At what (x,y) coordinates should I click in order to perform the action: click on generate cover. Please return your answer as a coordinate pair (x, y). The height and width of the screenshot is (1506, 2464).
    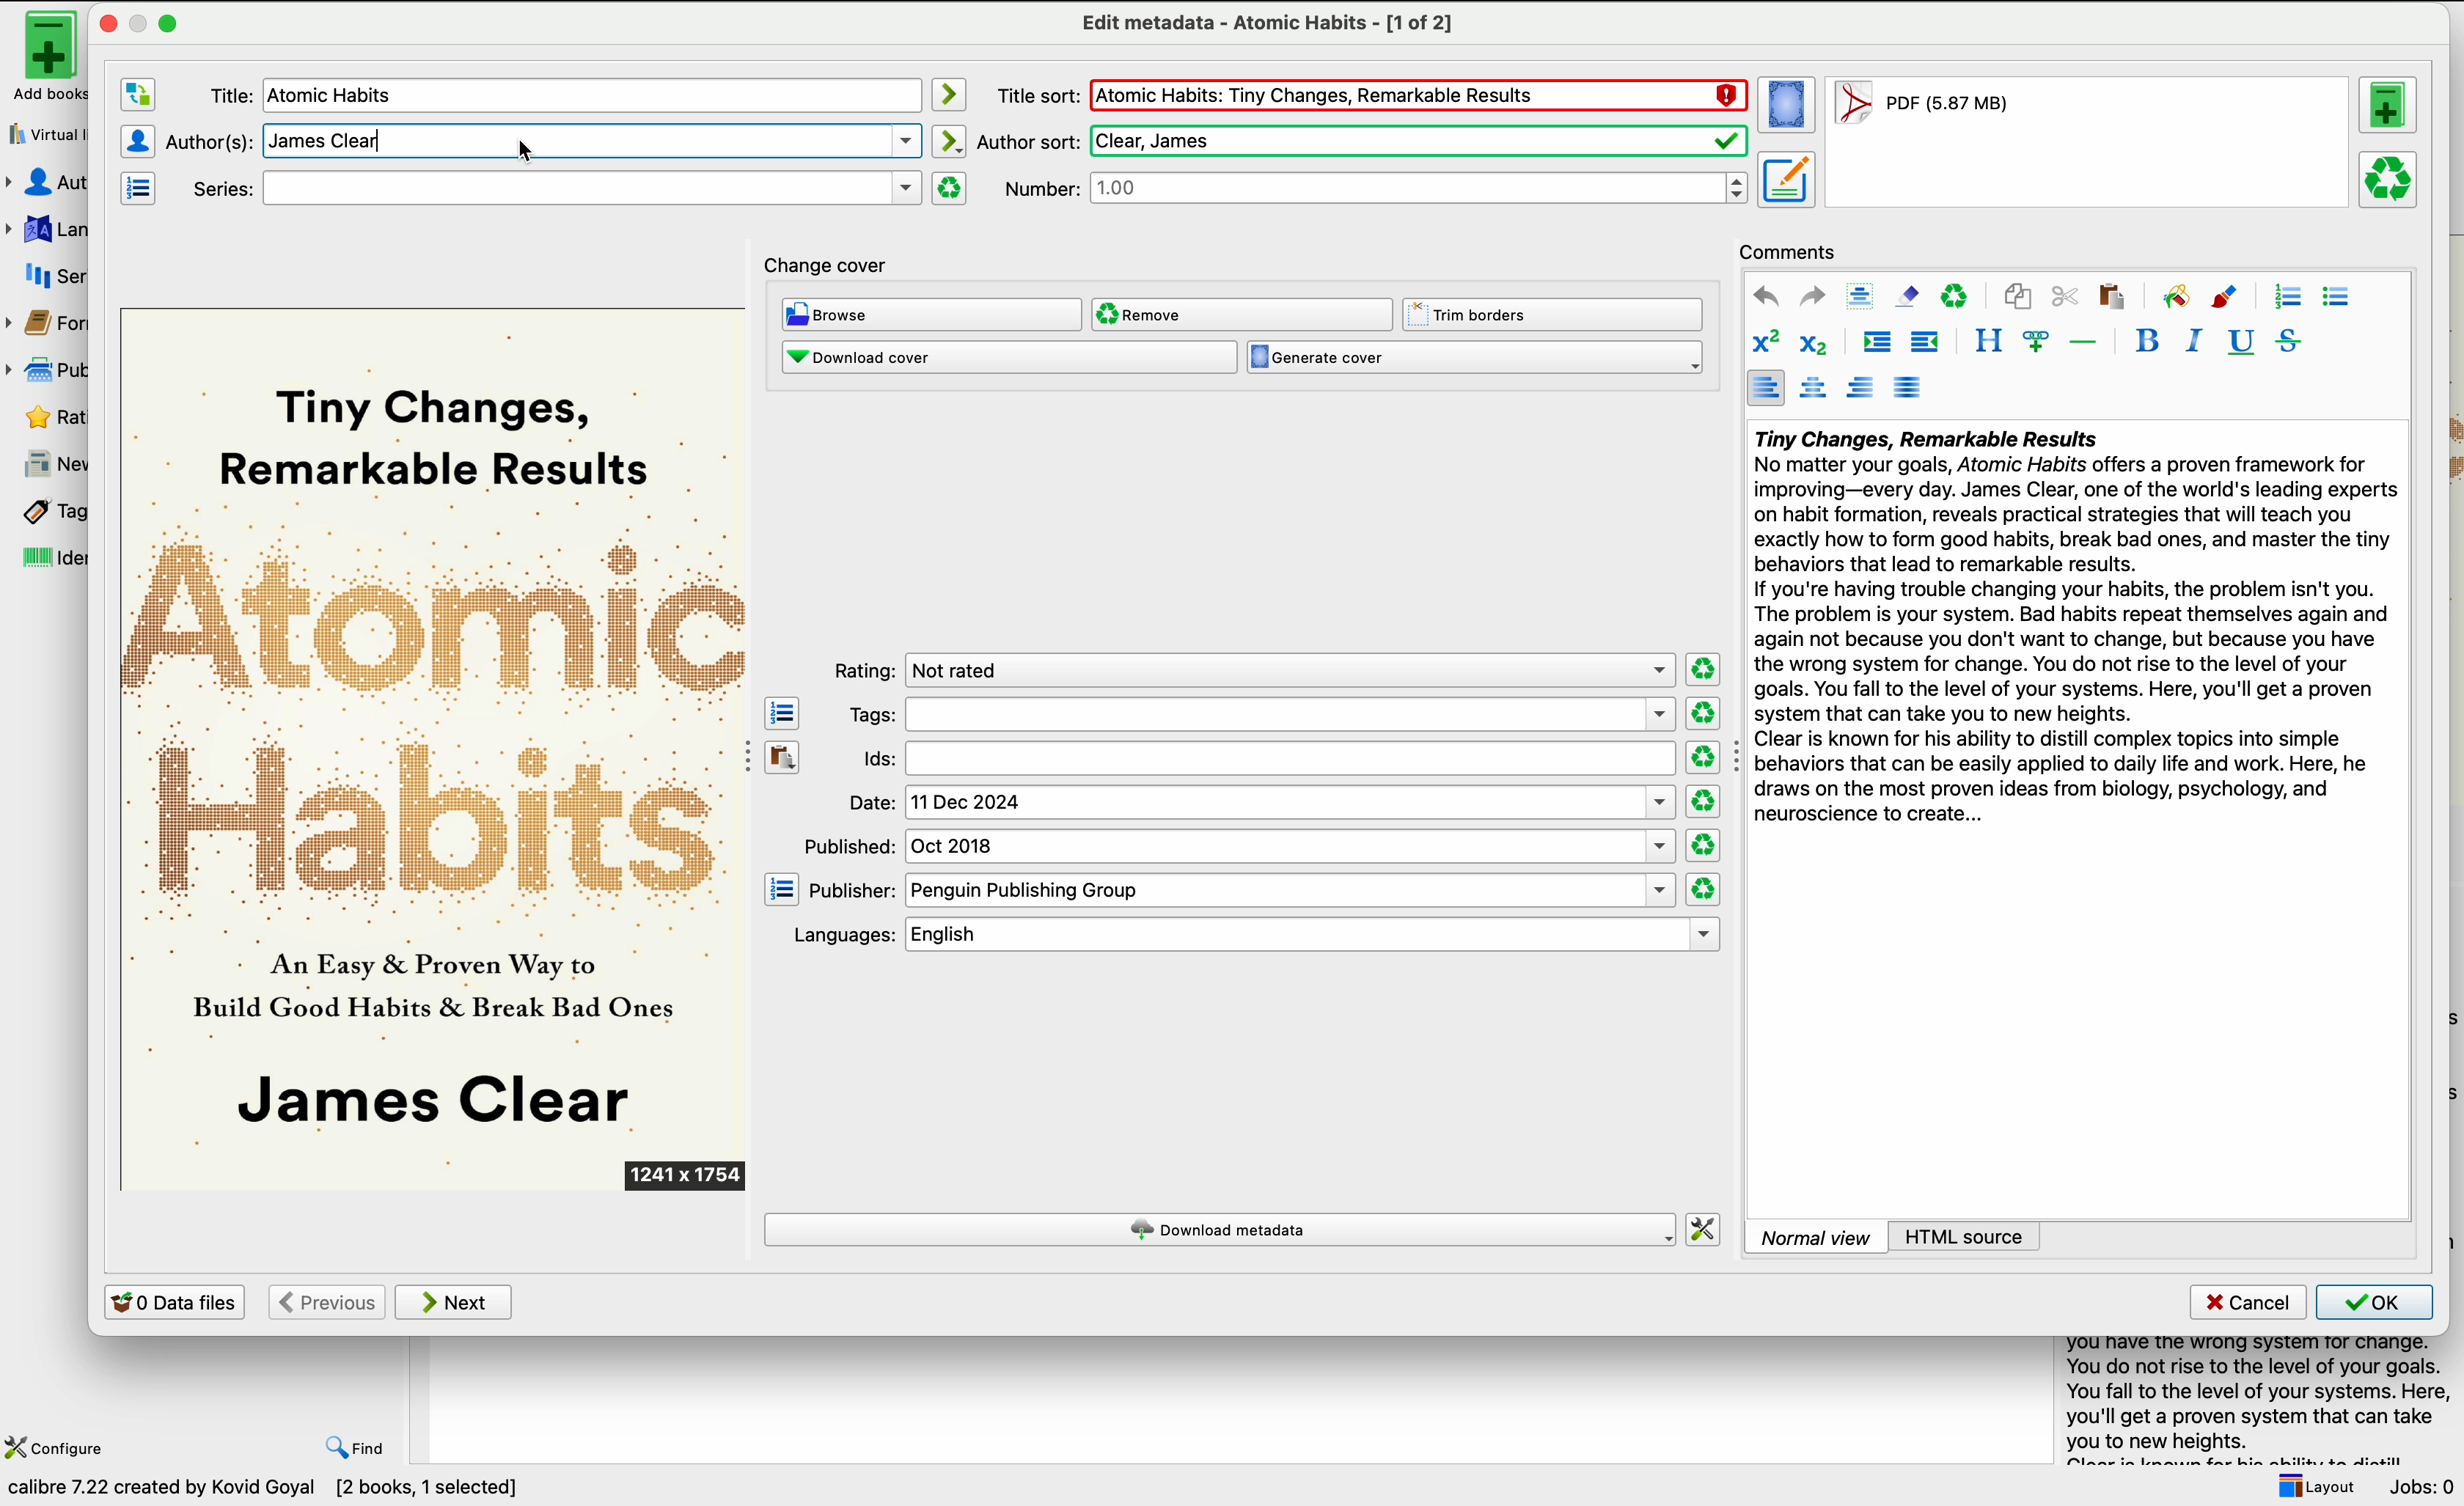
    Looking at the image, I should click on (1475, 358).